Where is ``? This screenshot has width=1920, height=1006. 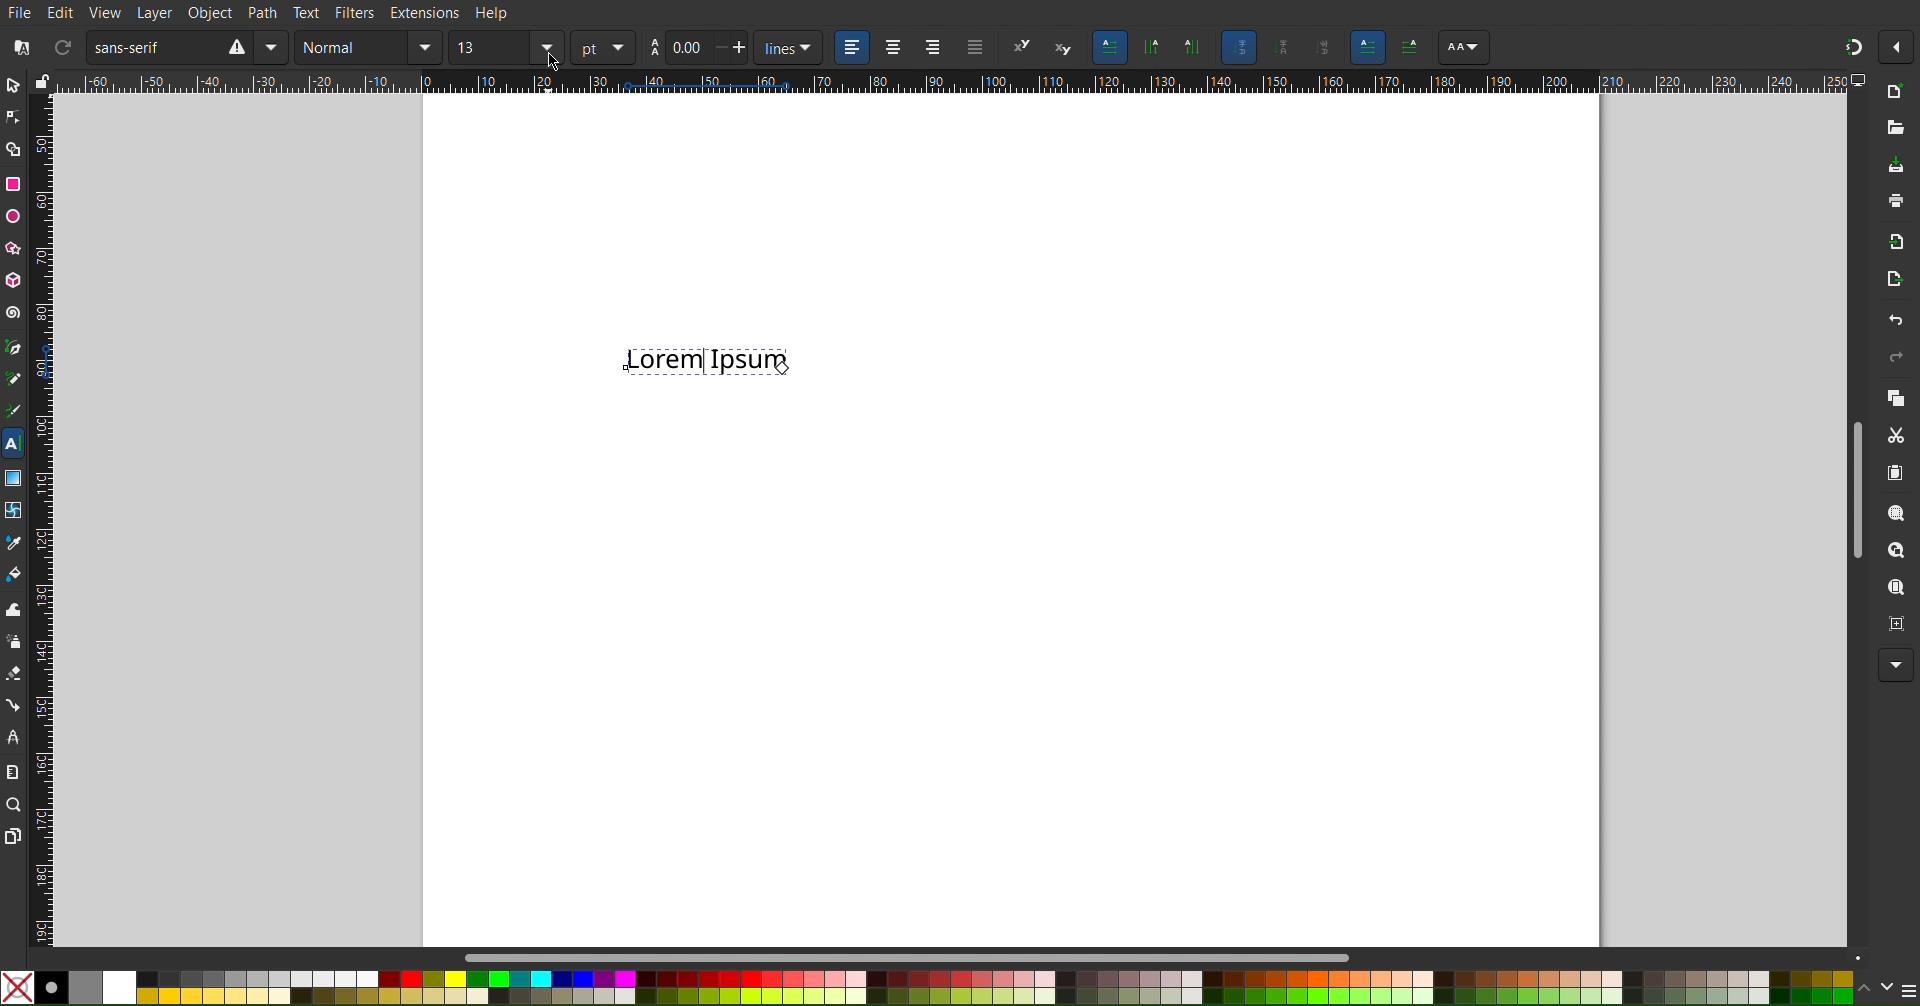
 is located at coordinates (1368, 48).